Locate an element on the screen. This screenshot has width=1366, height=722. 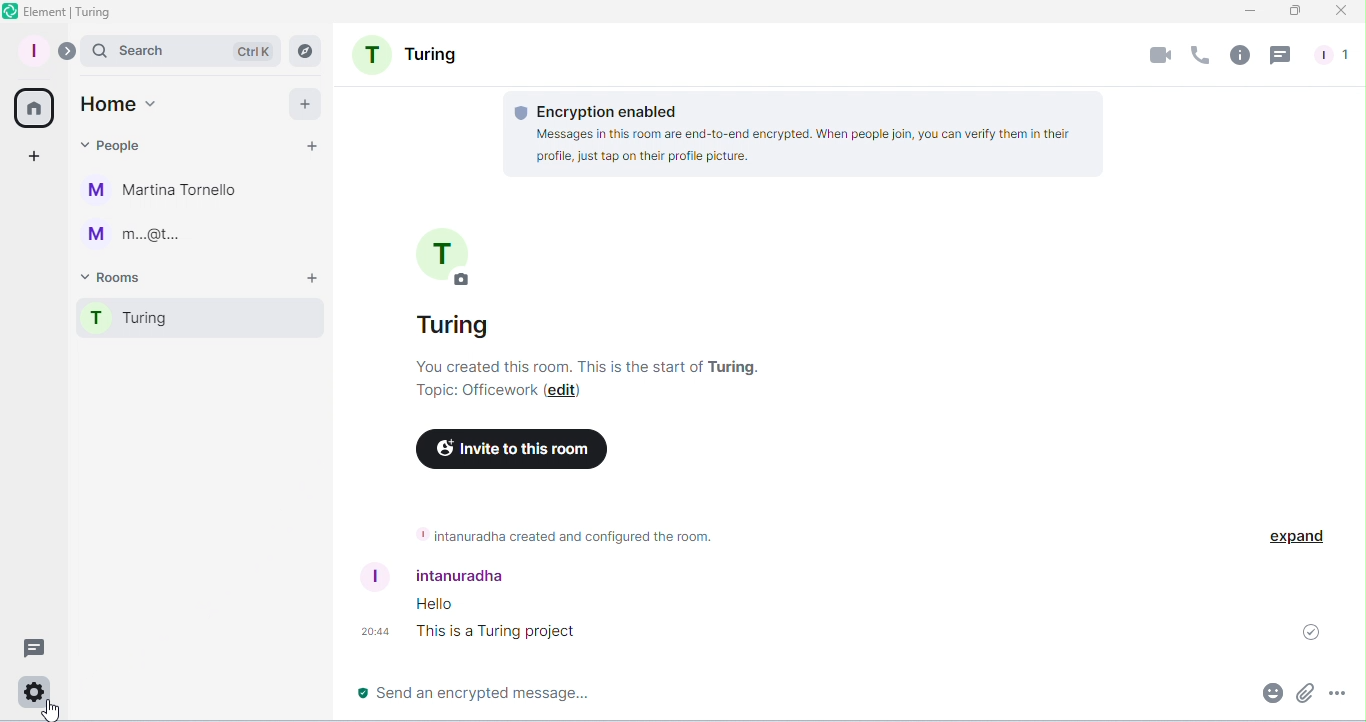
Expand is located at coordinates (65, 52).